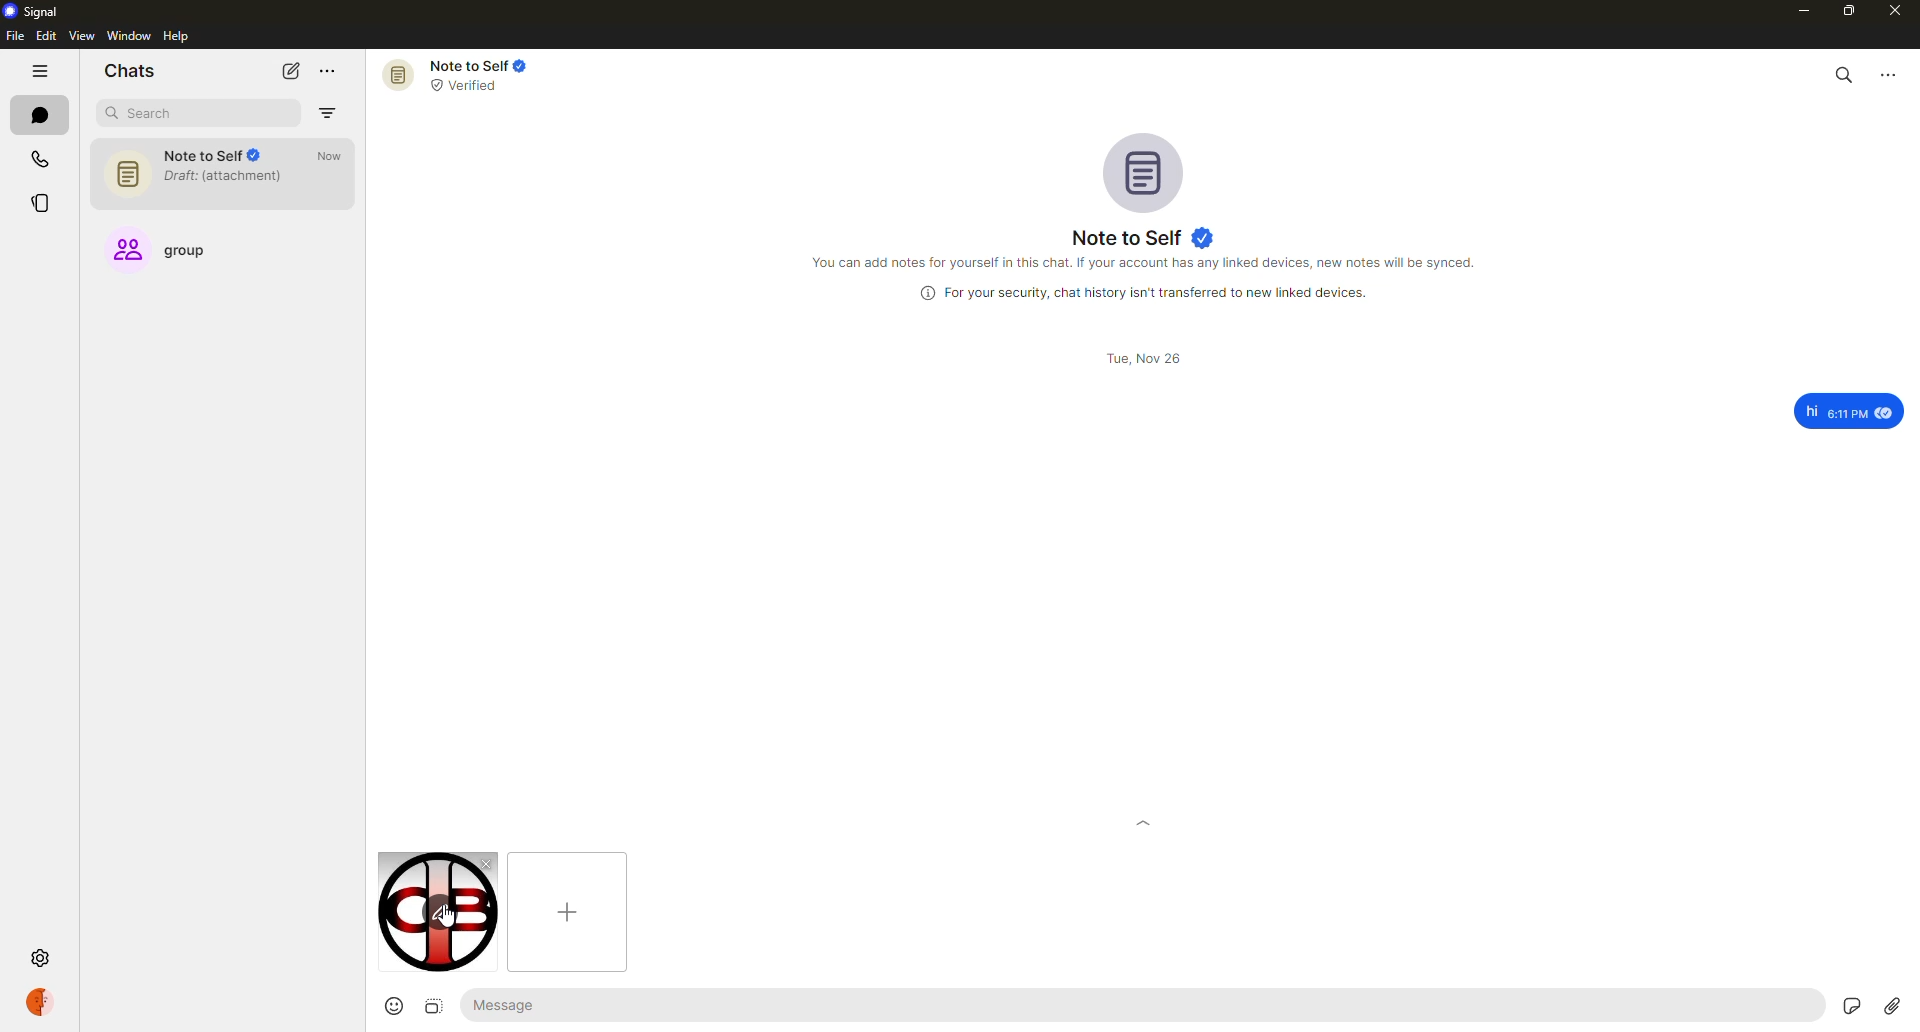  Describe the element at coordinates (1893, 1005) in the screenshot. I see `attach` at that location.